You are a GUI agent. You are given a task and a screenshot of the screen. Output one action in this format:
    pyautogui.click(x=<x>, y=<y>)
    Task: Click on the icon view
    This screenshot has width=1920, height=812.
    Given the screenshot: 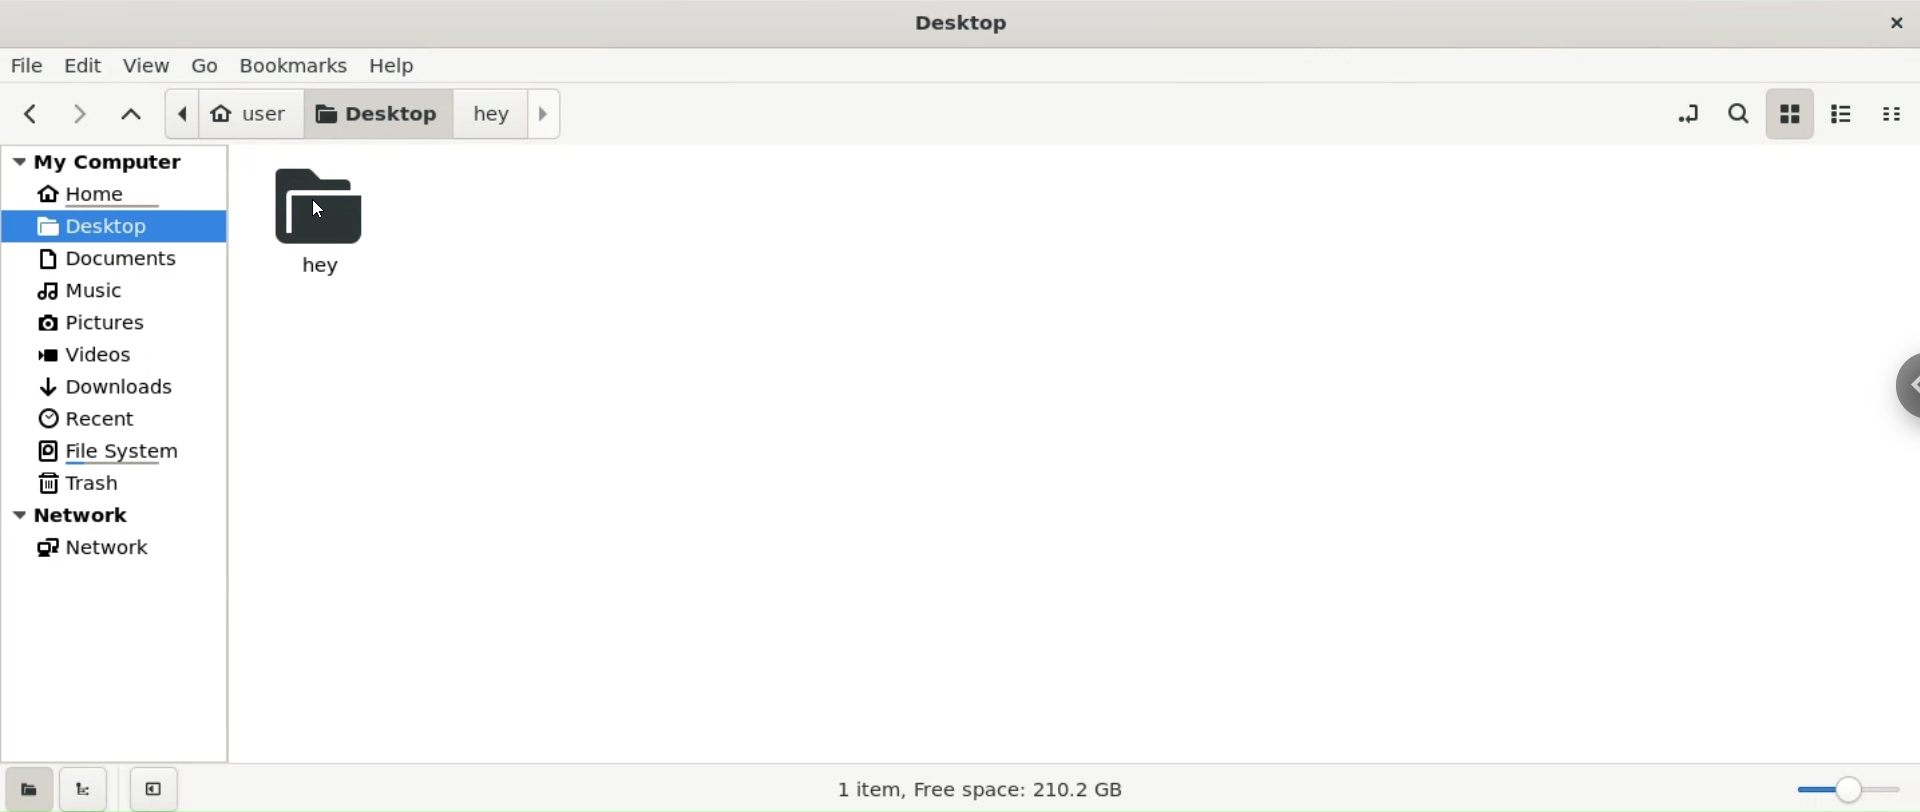 What is the action you would take?
    pyautogui.click(x=1789, y=114)
    